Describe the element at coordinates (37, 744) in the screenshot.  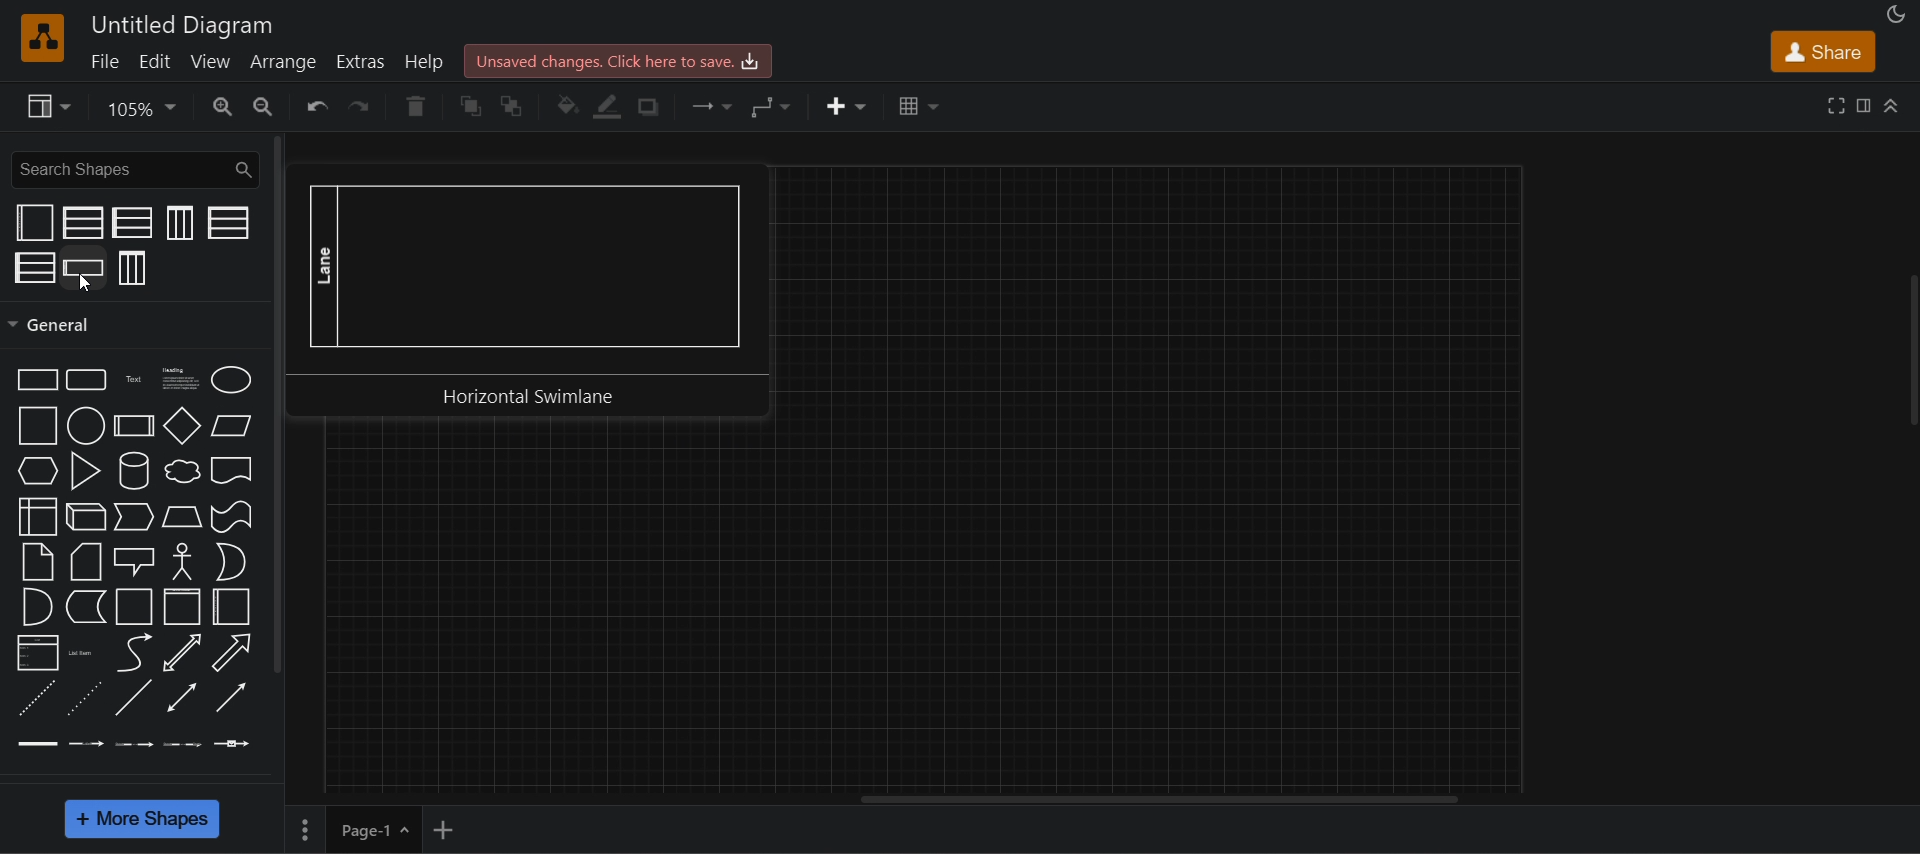
I see `link` at that location.